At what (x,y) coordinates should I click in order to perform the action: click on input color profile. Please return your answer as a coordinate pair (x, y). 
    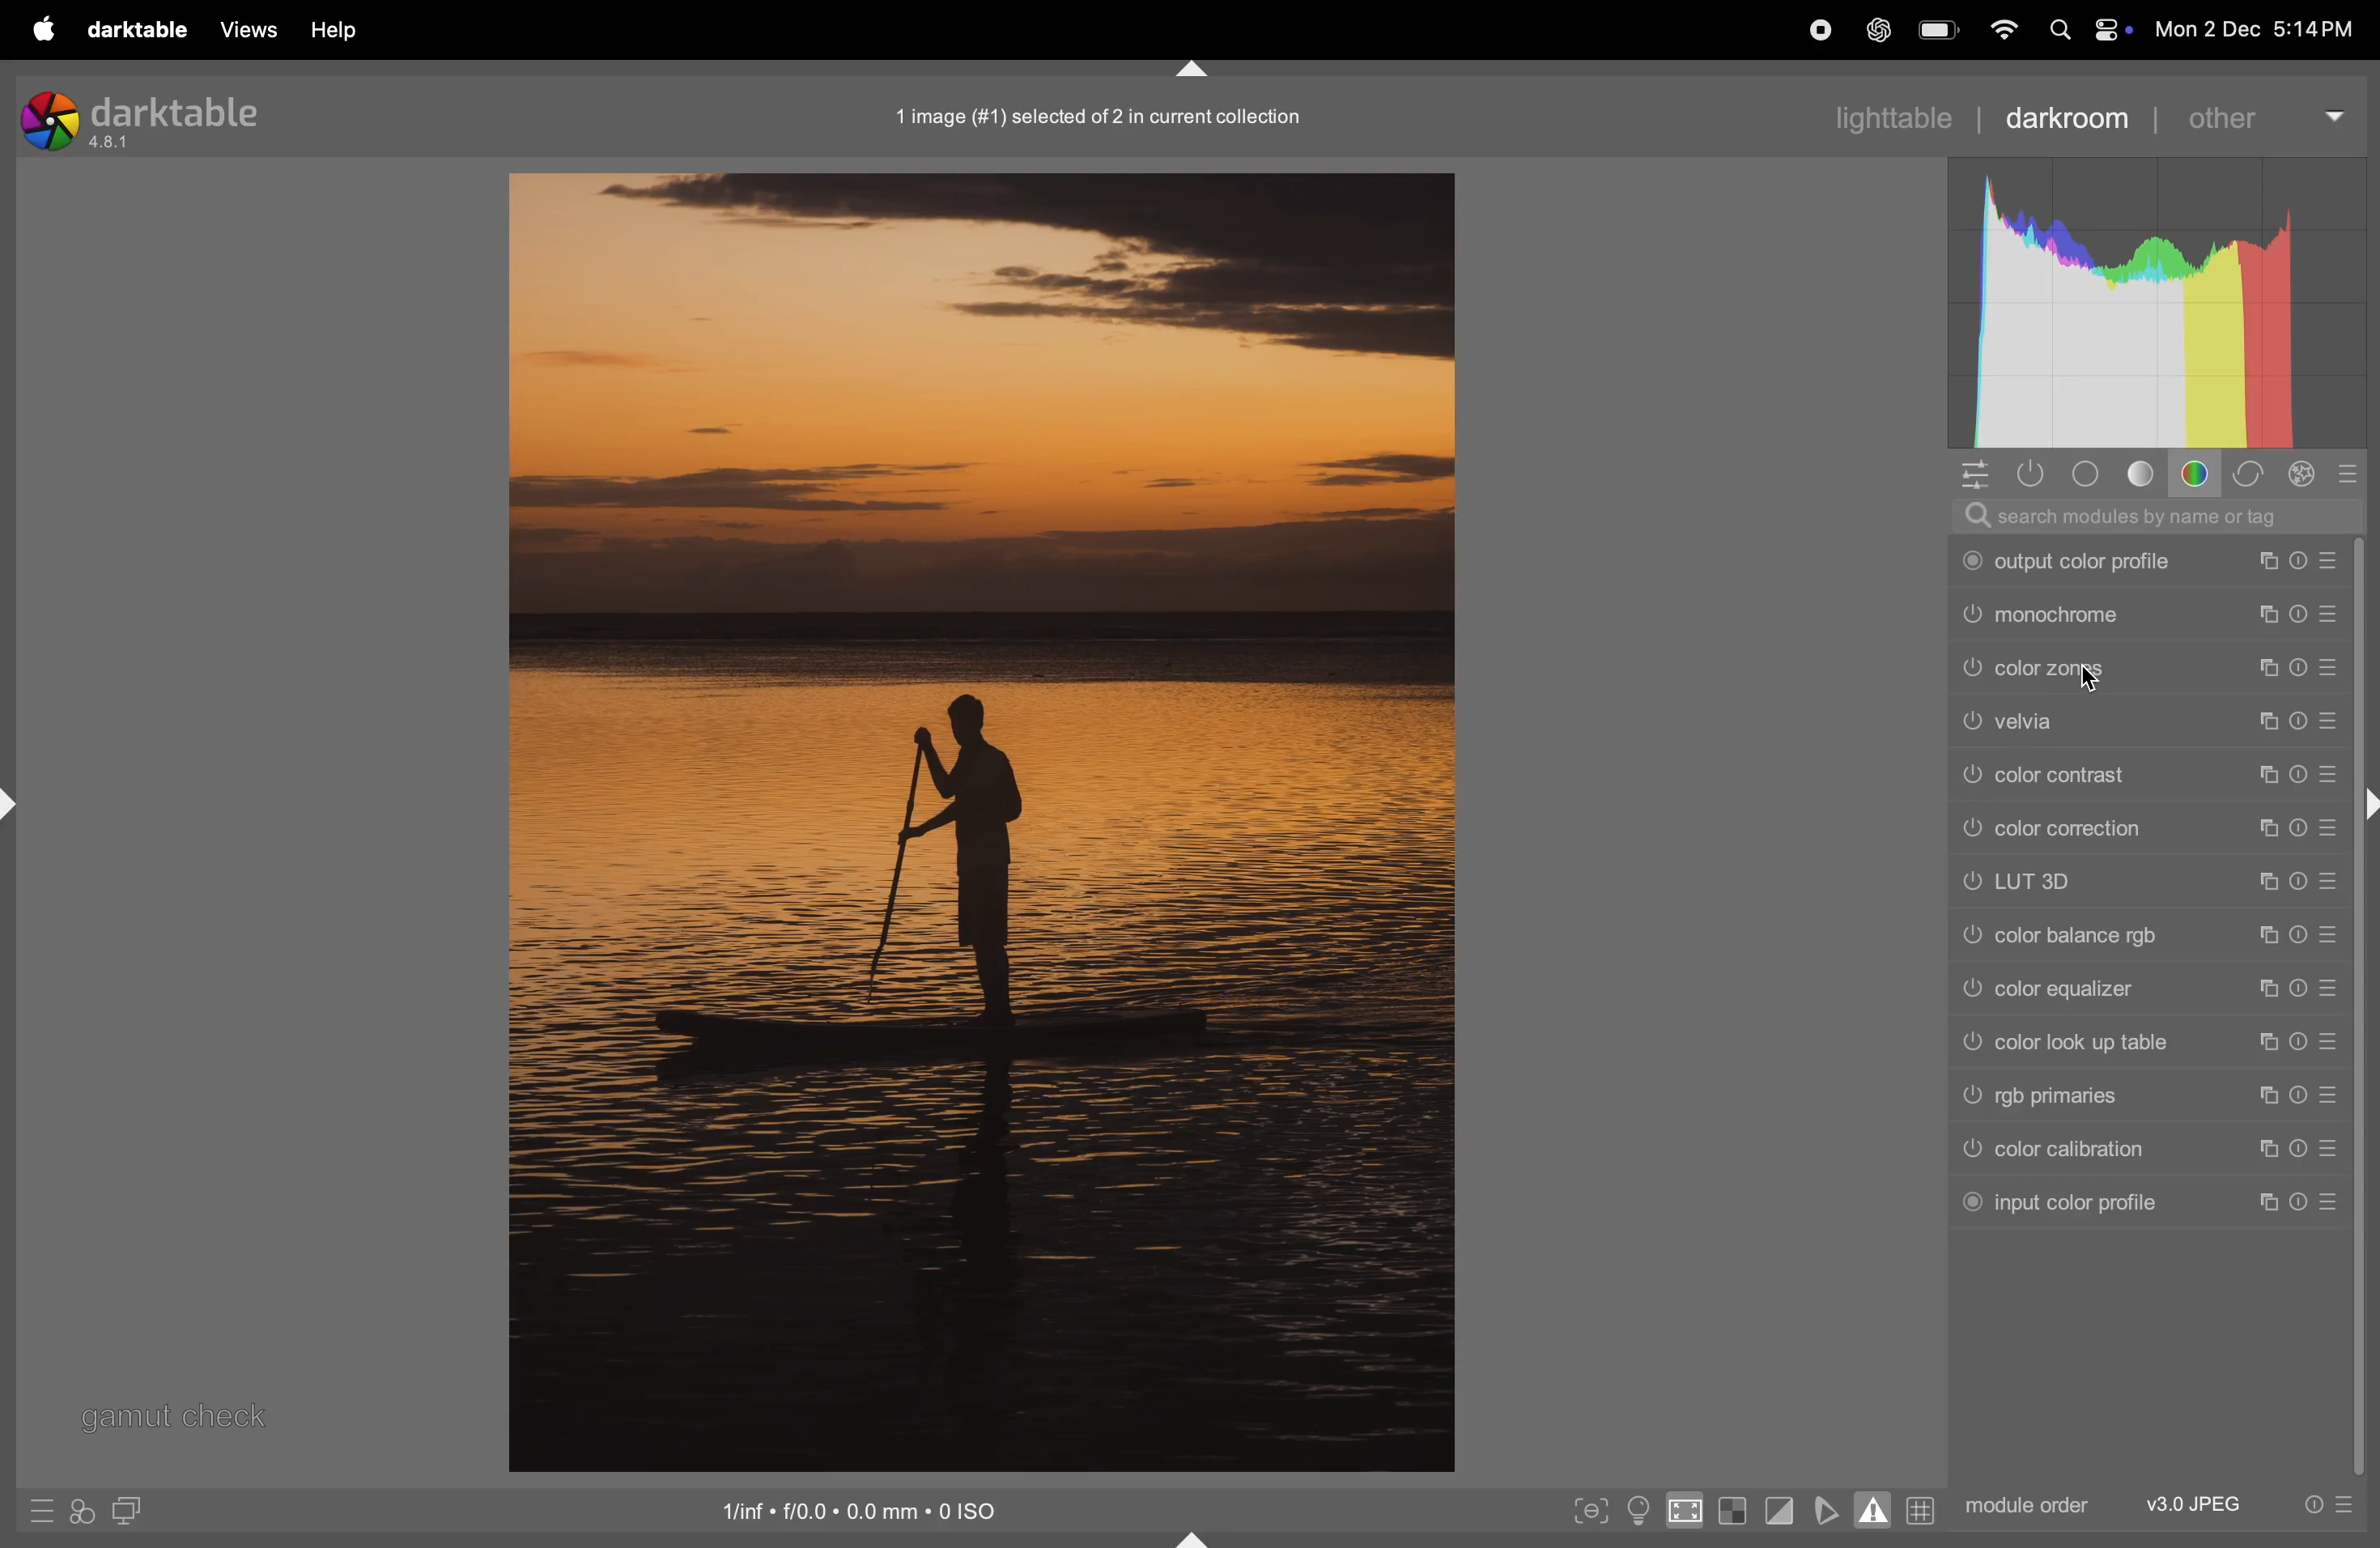
    Looking at the image, I should click on (2089, 1205).